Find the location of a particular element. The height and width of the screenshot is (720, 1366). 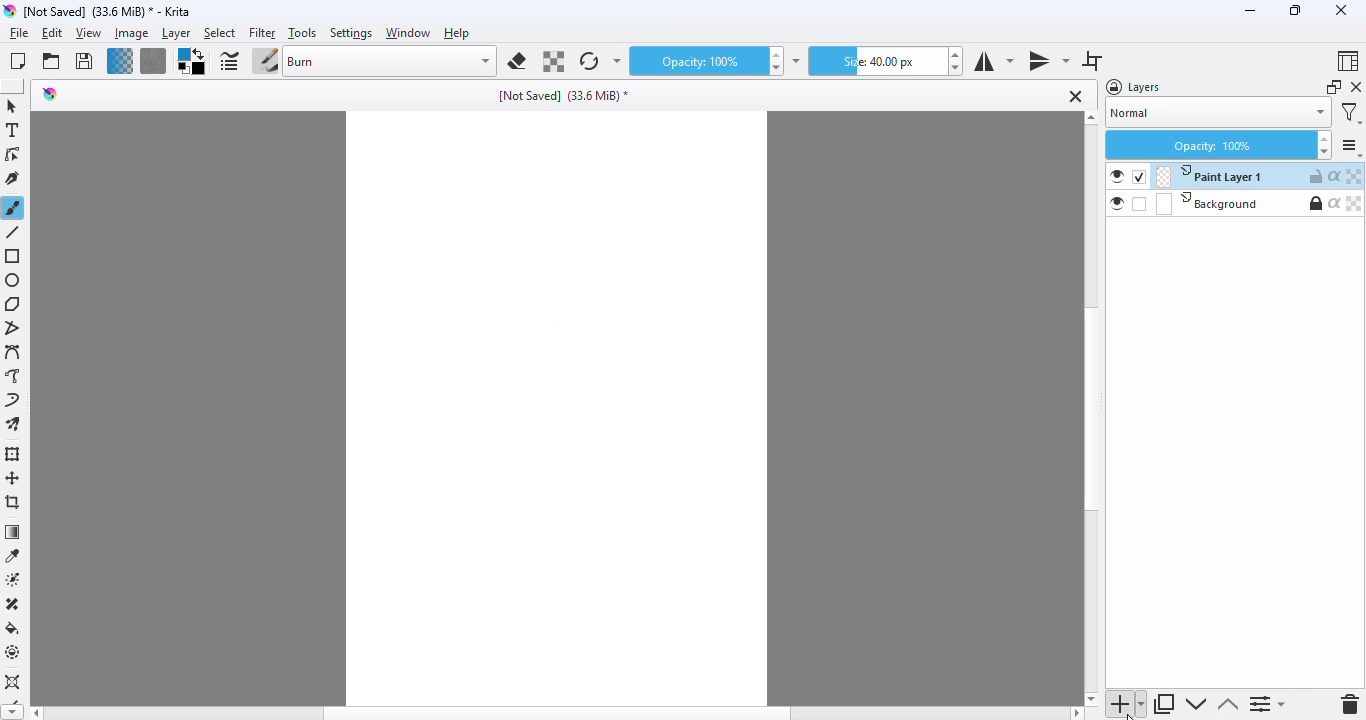

selected is located at coordinates (1139, 177).